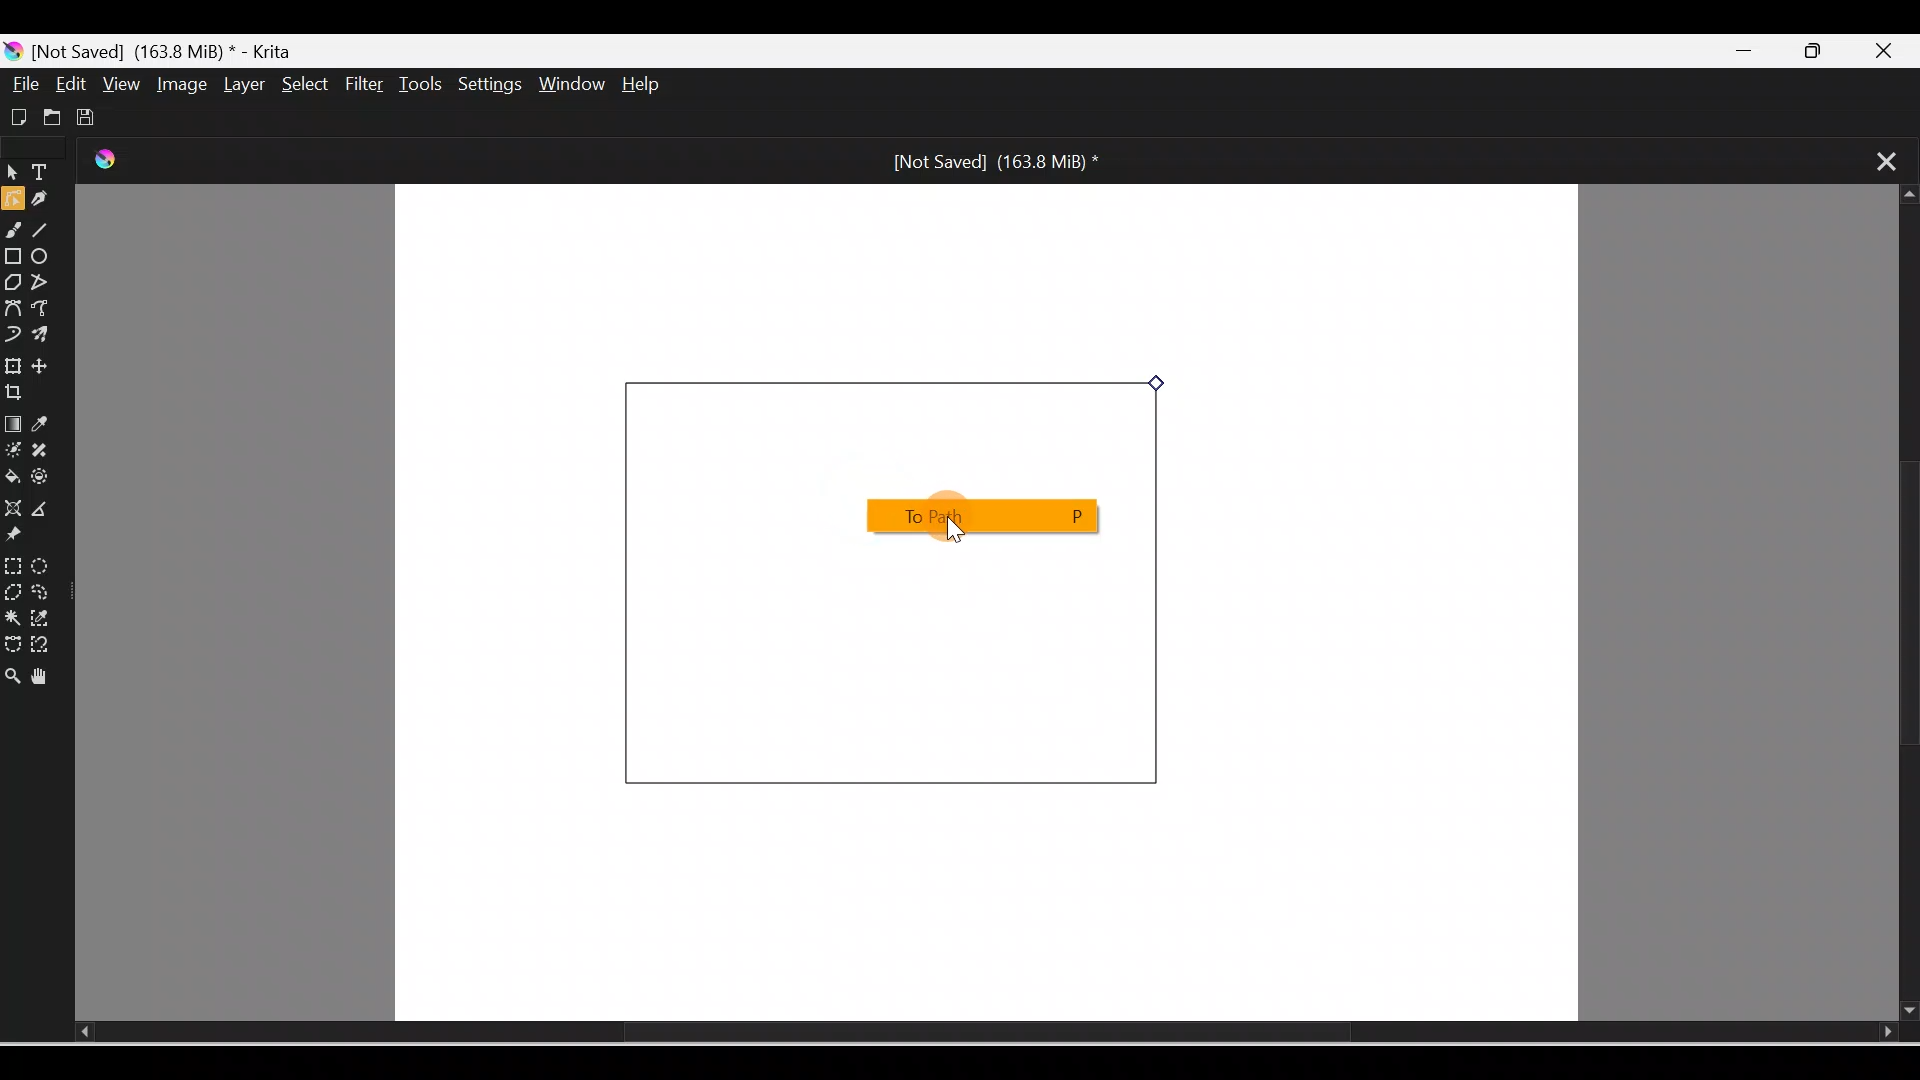 Image resolution: width=1920 pixels, height=1080 pixels. What do you see at coordinates (160, 49) in the screenshot?
I see `[Not Saved] (171.2 MiB) * - Krita` at bounding box center [160, 49].